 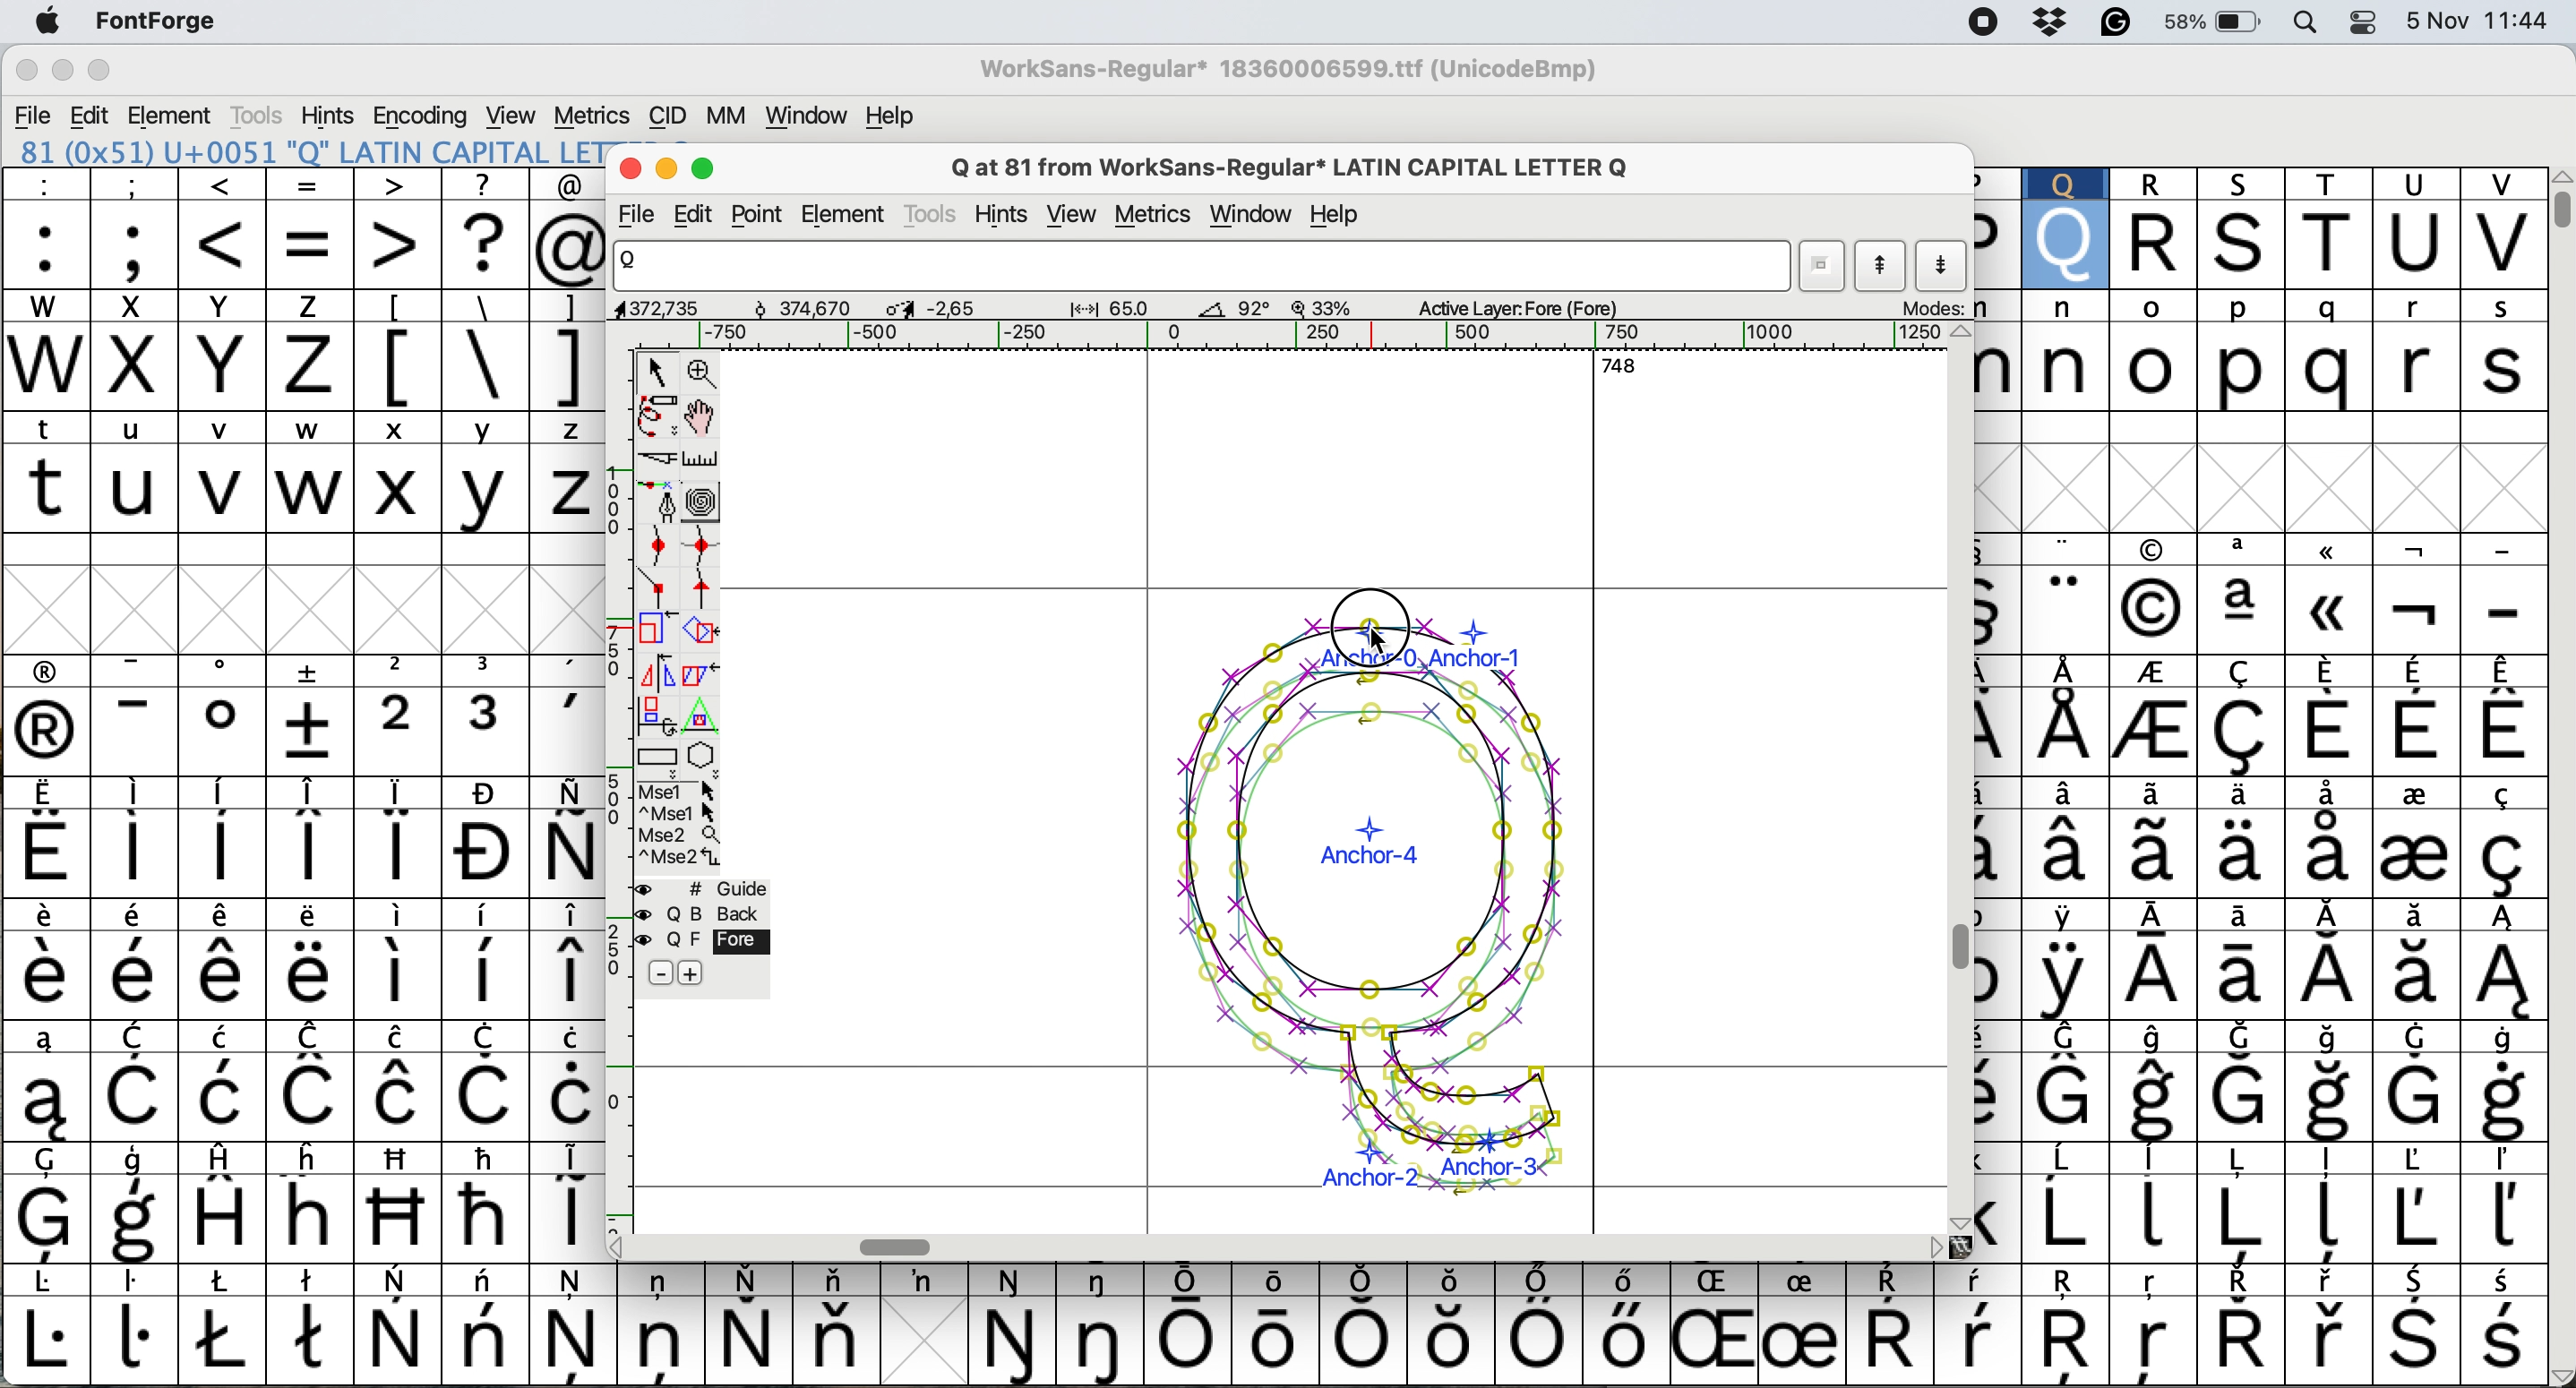 What do you see at coordinates (1203, 267) in the screenshot?
I see `glyph name` at bounding box center [1203, 267].